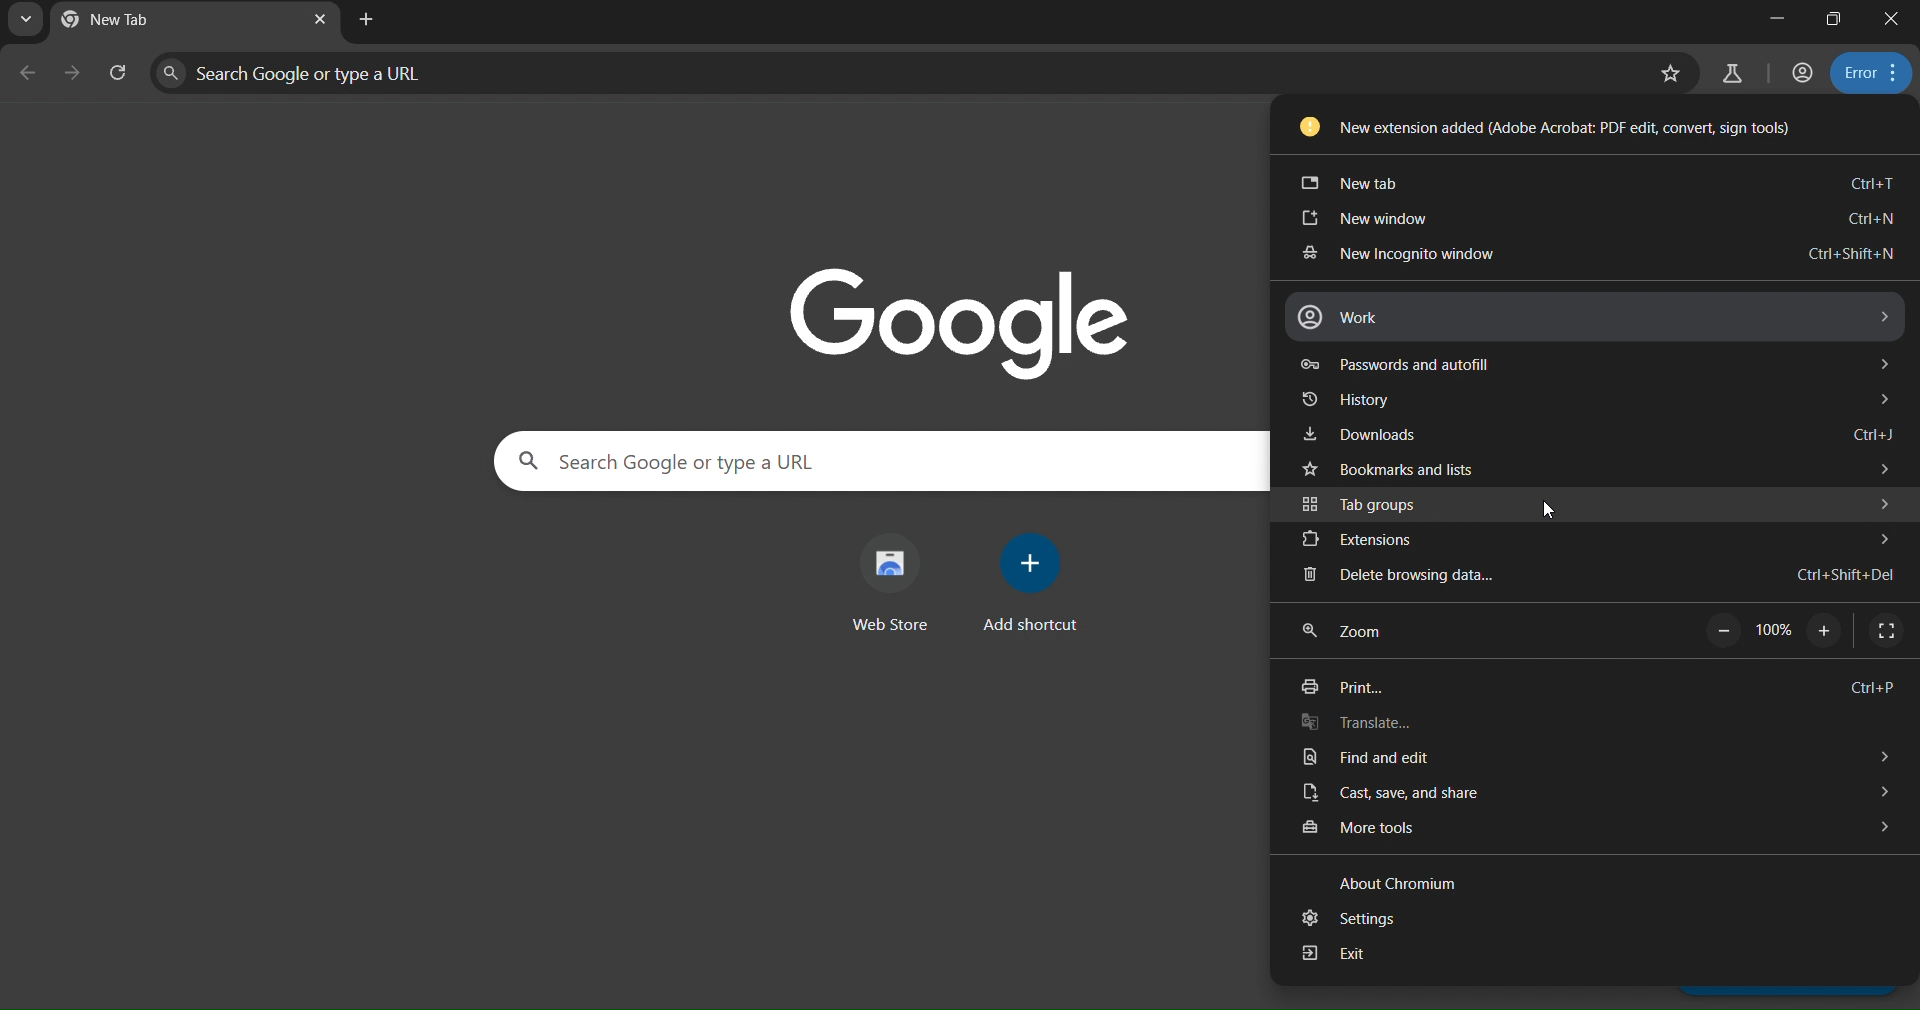 This screenshot has height=1010, width=1920. Describe the element at coordinates (1670, 73) in the screenshot. I see `bookmark this page` at that location.